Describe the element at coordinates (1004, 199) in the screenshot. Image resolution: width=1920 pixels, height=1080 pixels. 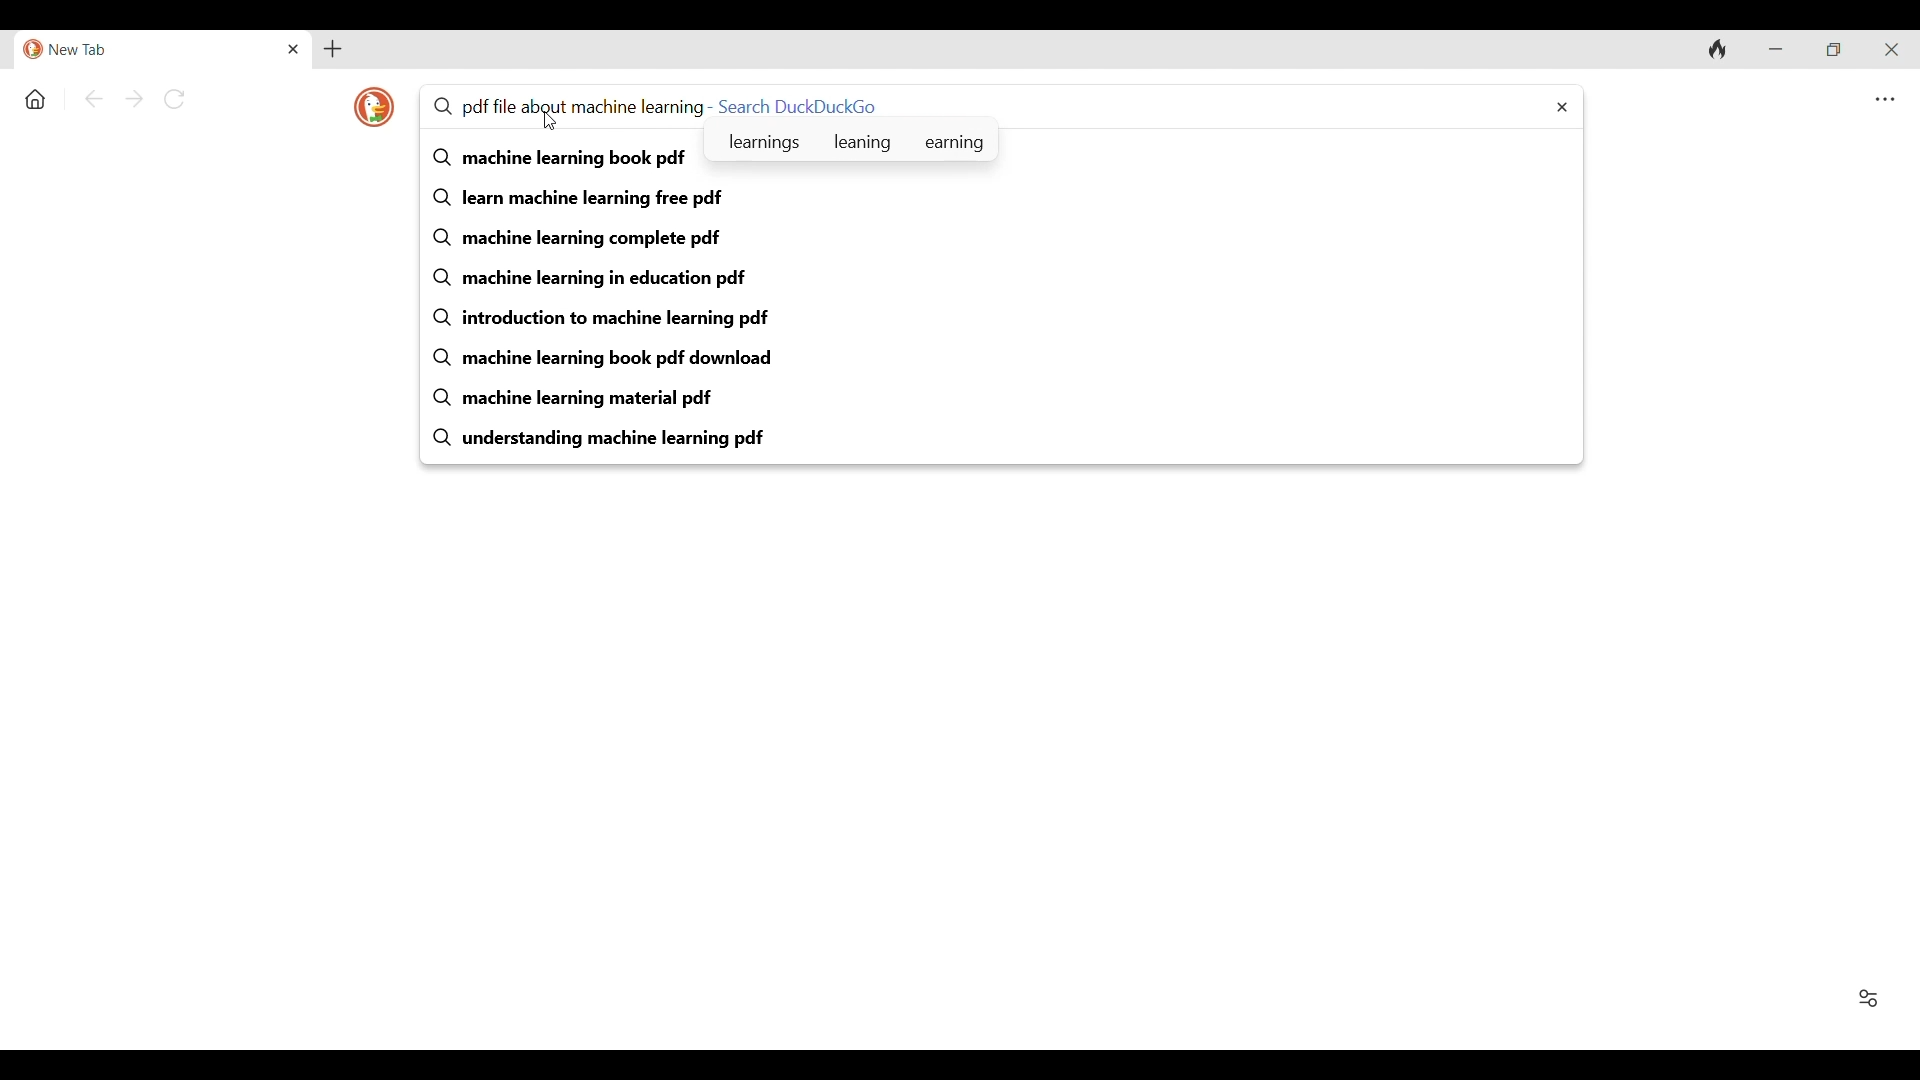
I see `learn machine learning free pdf` at that location.